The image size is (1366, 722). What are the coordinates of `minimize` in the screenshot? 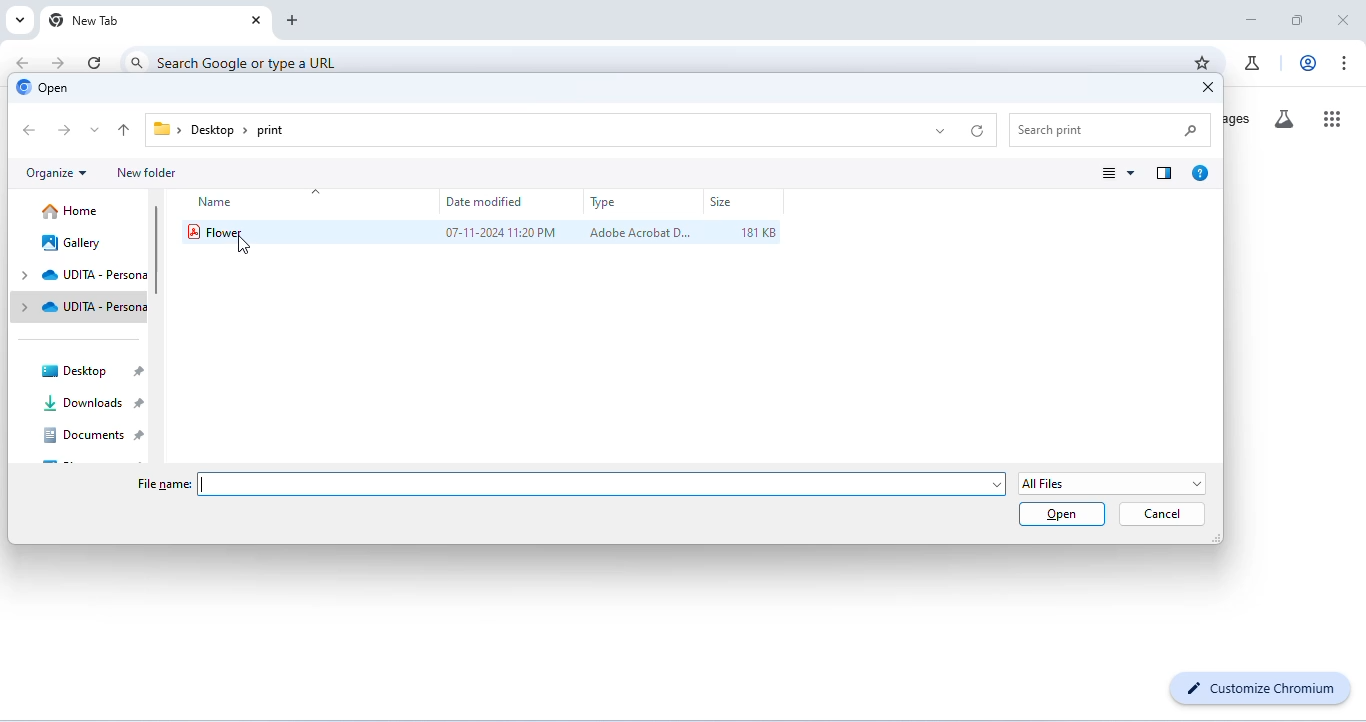 It's located at (1253, 19).